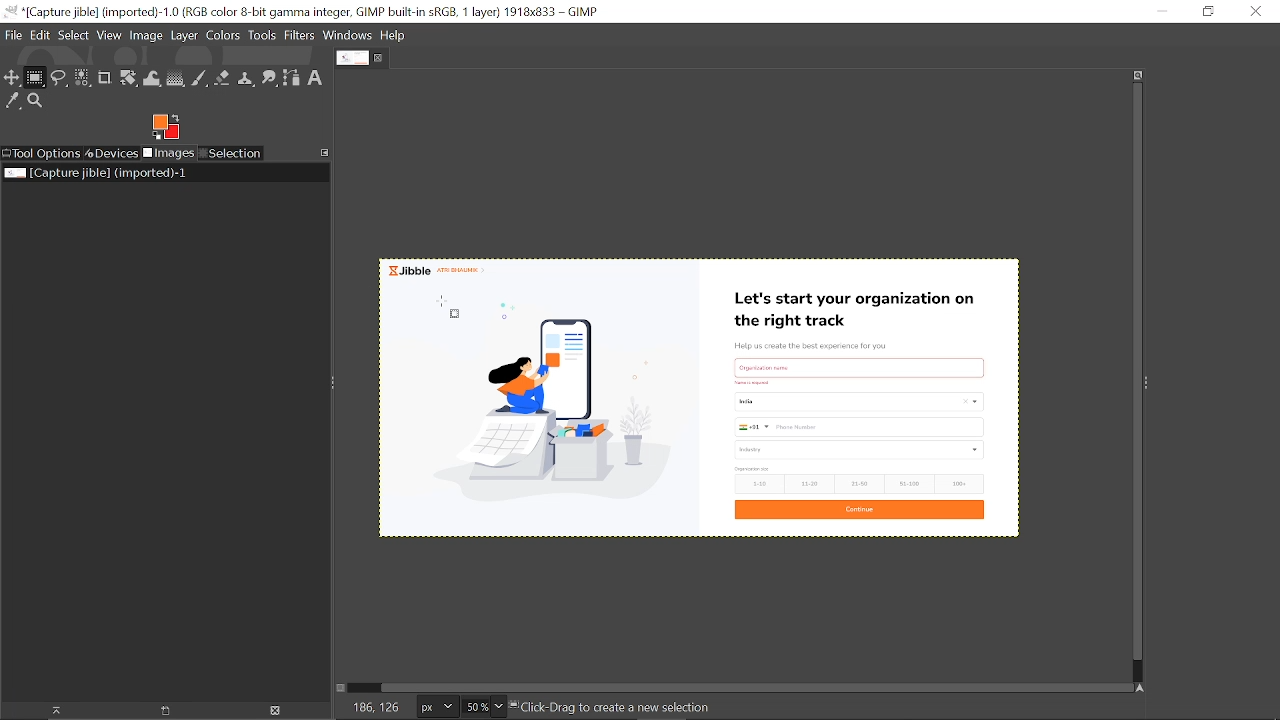 The width and height of the screenshot is (1280, 720). I want to click on Current window, so click(309, 12).